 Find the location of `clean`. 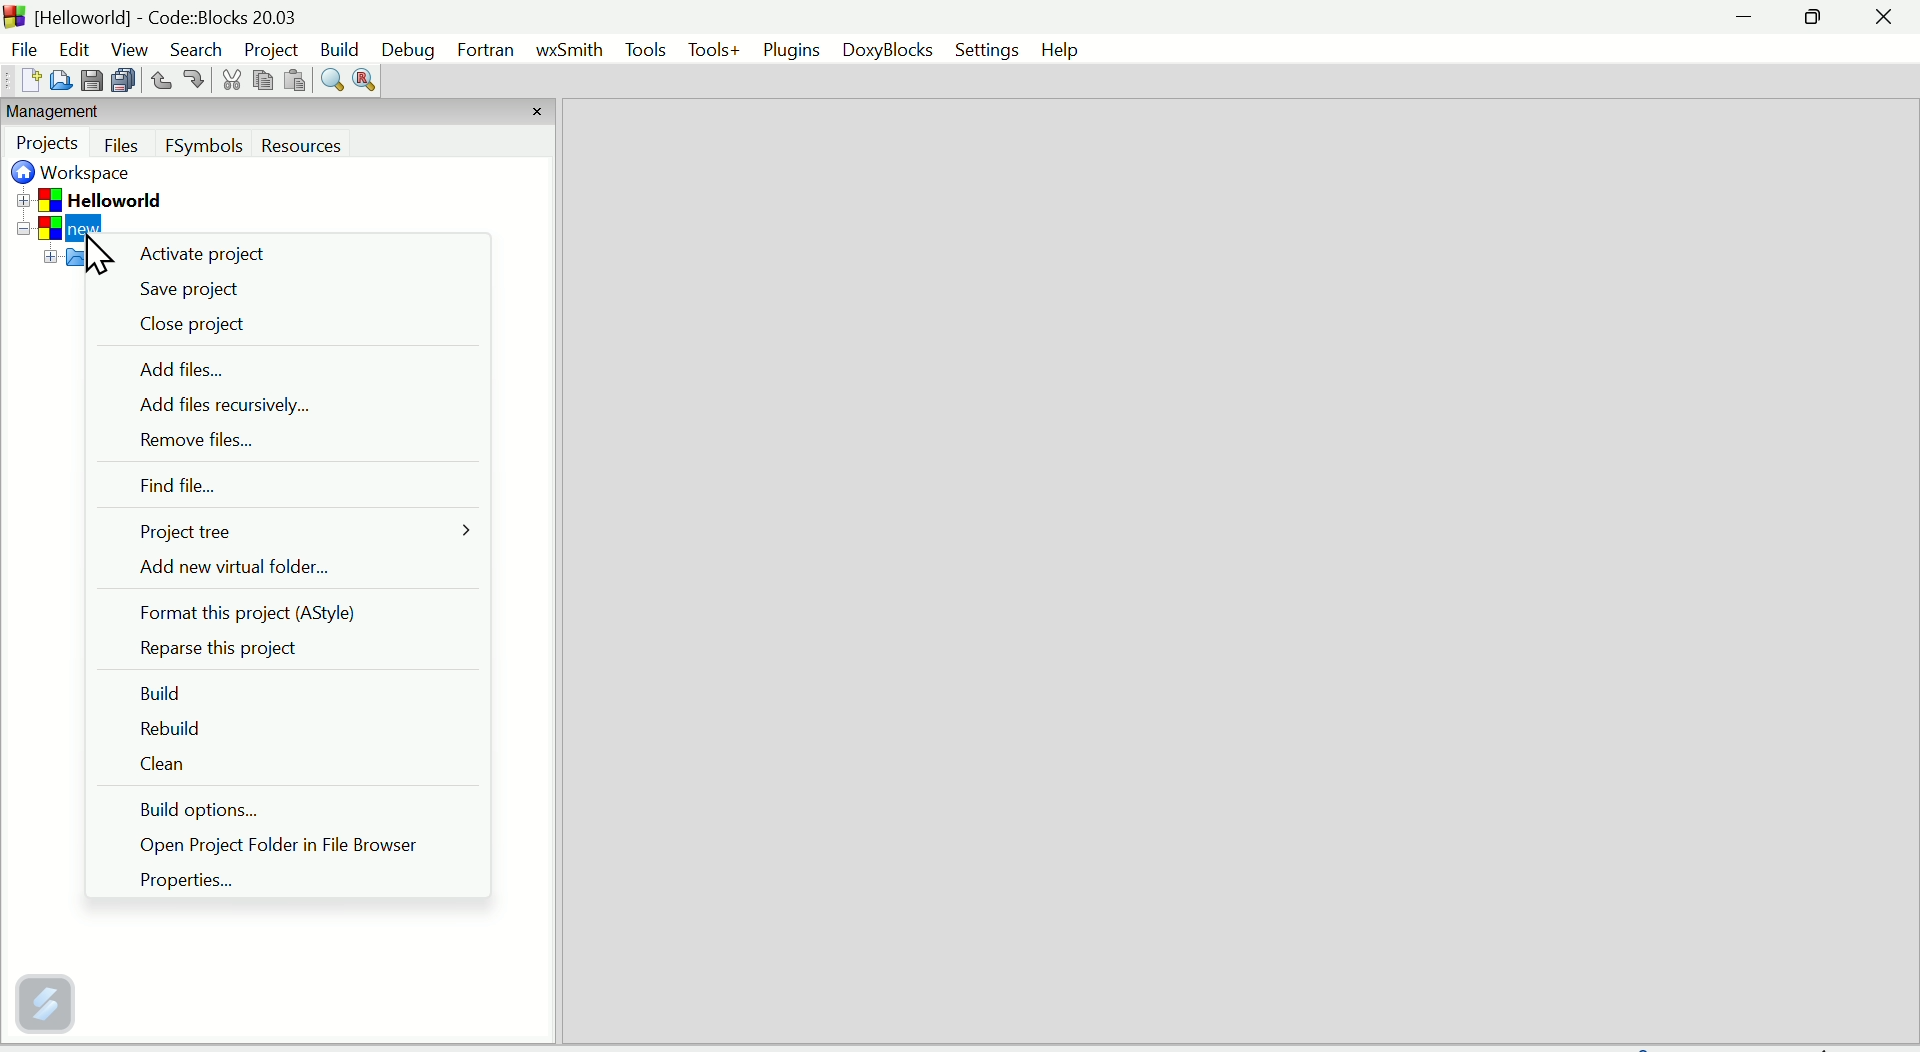

clean is located at coordinates (165, 770).